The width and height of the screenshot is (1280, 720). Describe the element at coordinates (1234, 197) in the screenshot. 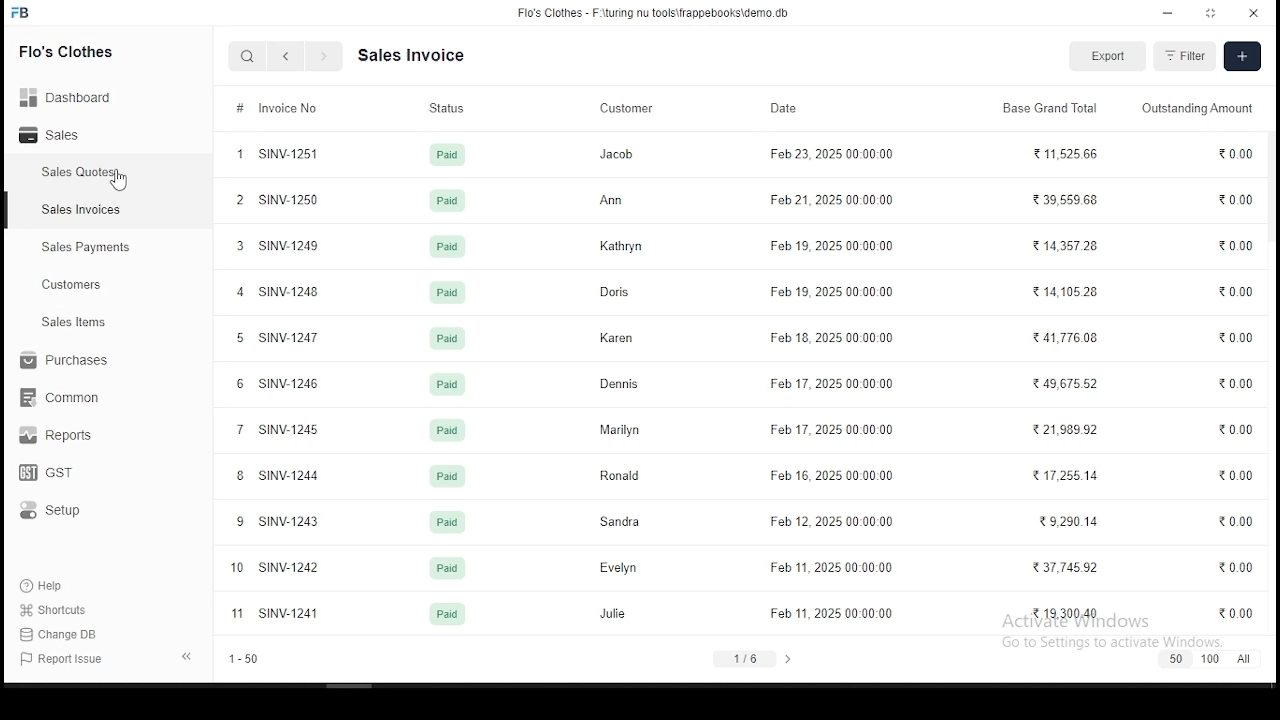

I see `0.00` at that location.